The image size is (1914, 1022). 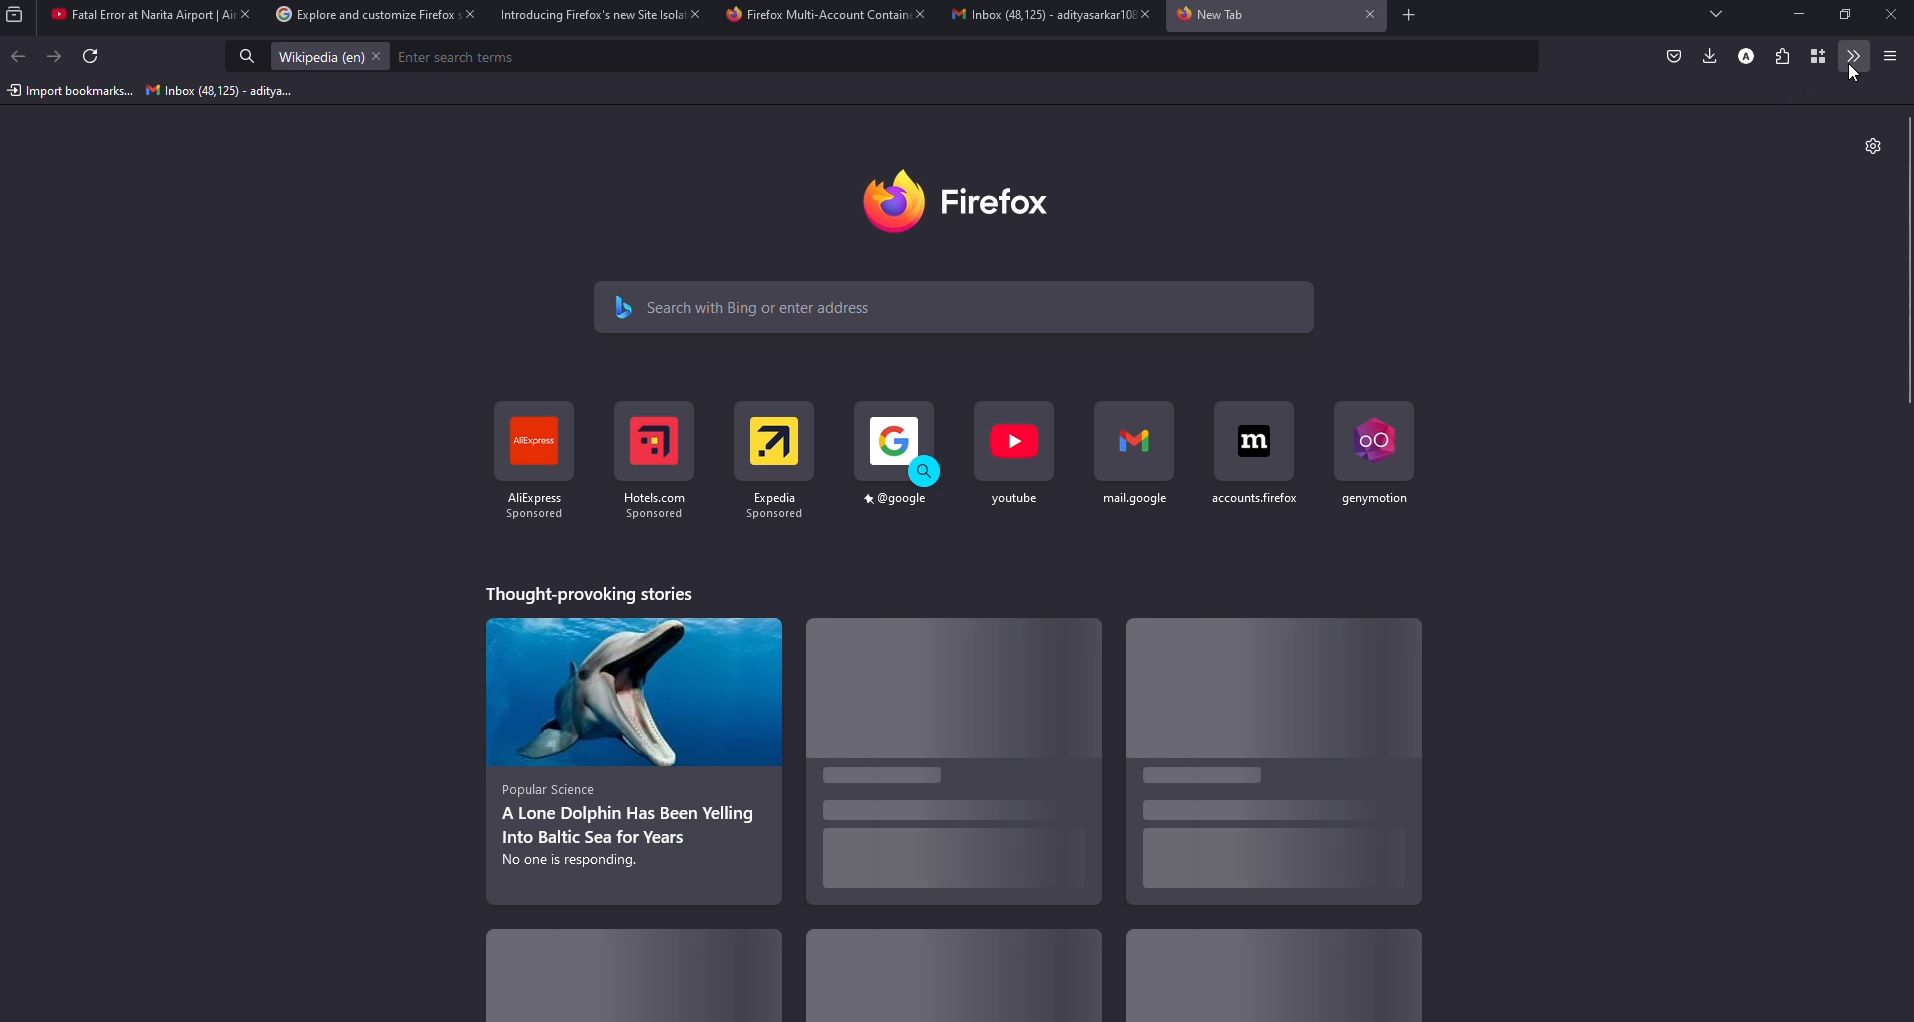 What do you see at coordinates (1783, 56) in the screenshot?
I see `extension` at bounding box center [1783, 56].